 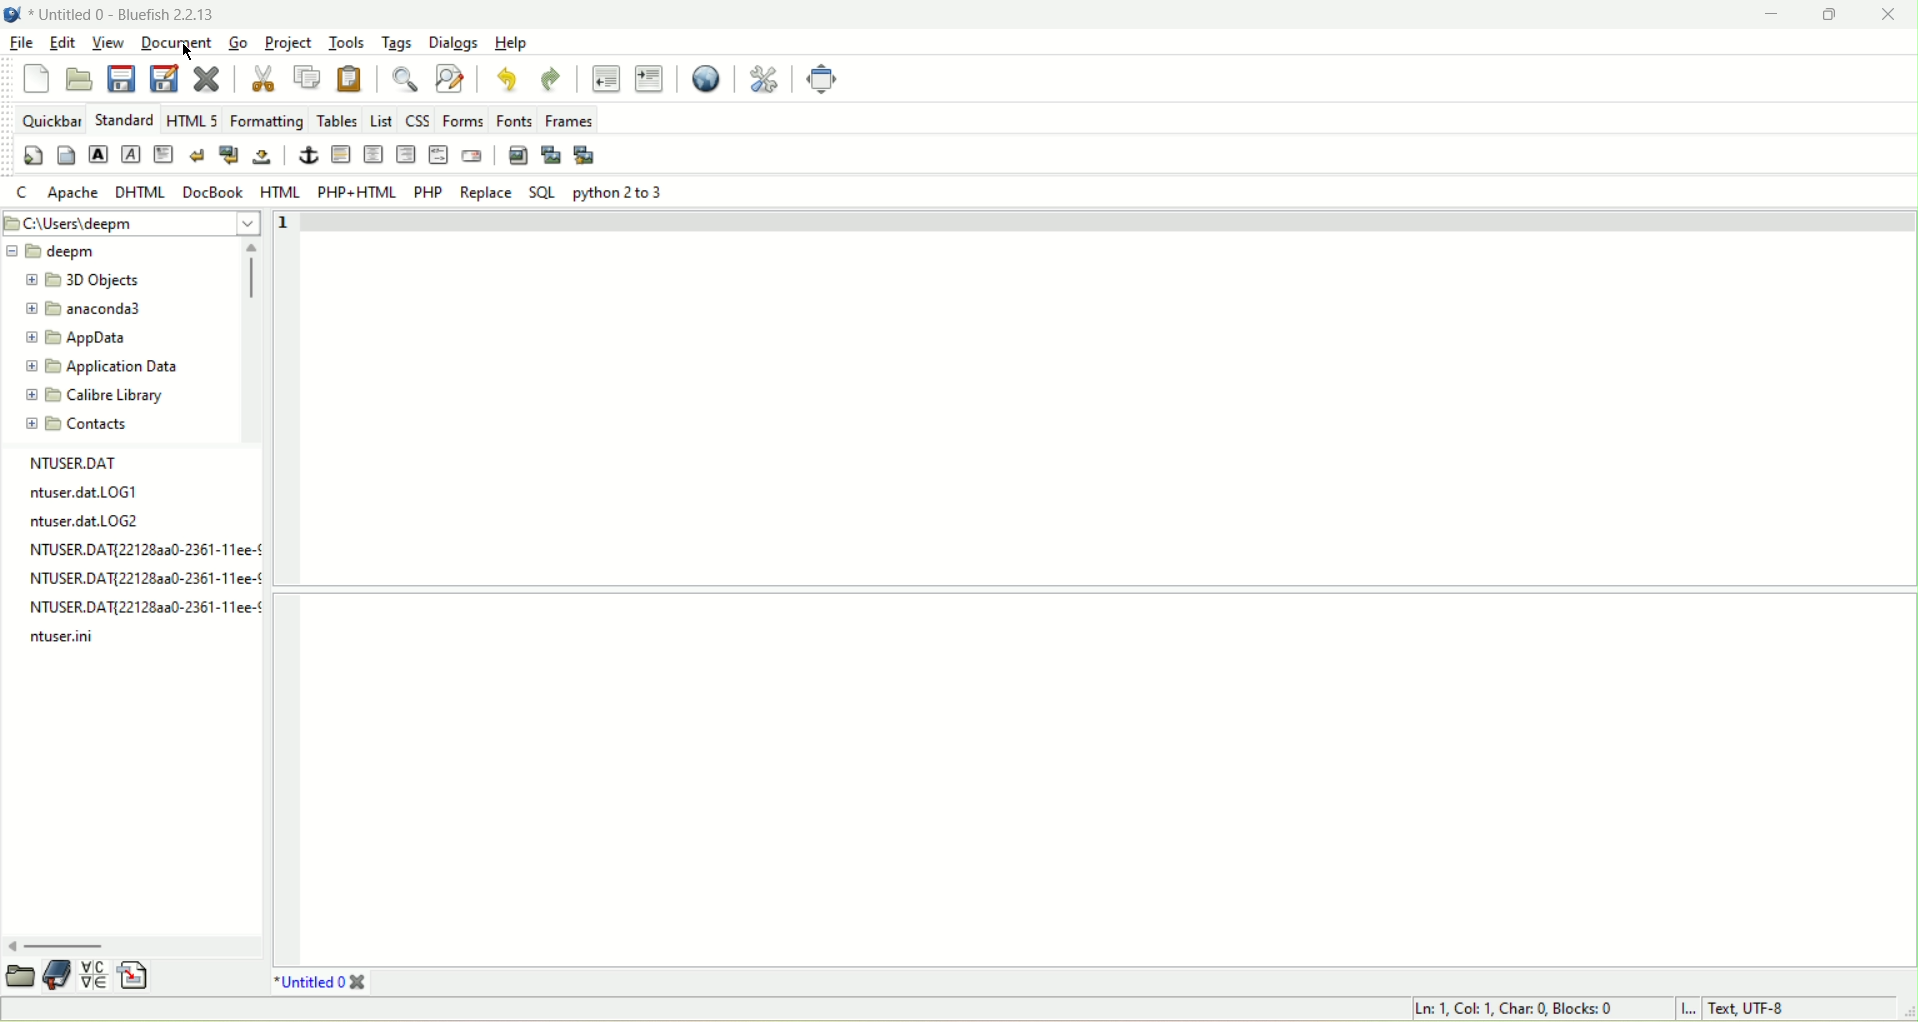 I want to click on view in browser, so click(x=708, y=78).